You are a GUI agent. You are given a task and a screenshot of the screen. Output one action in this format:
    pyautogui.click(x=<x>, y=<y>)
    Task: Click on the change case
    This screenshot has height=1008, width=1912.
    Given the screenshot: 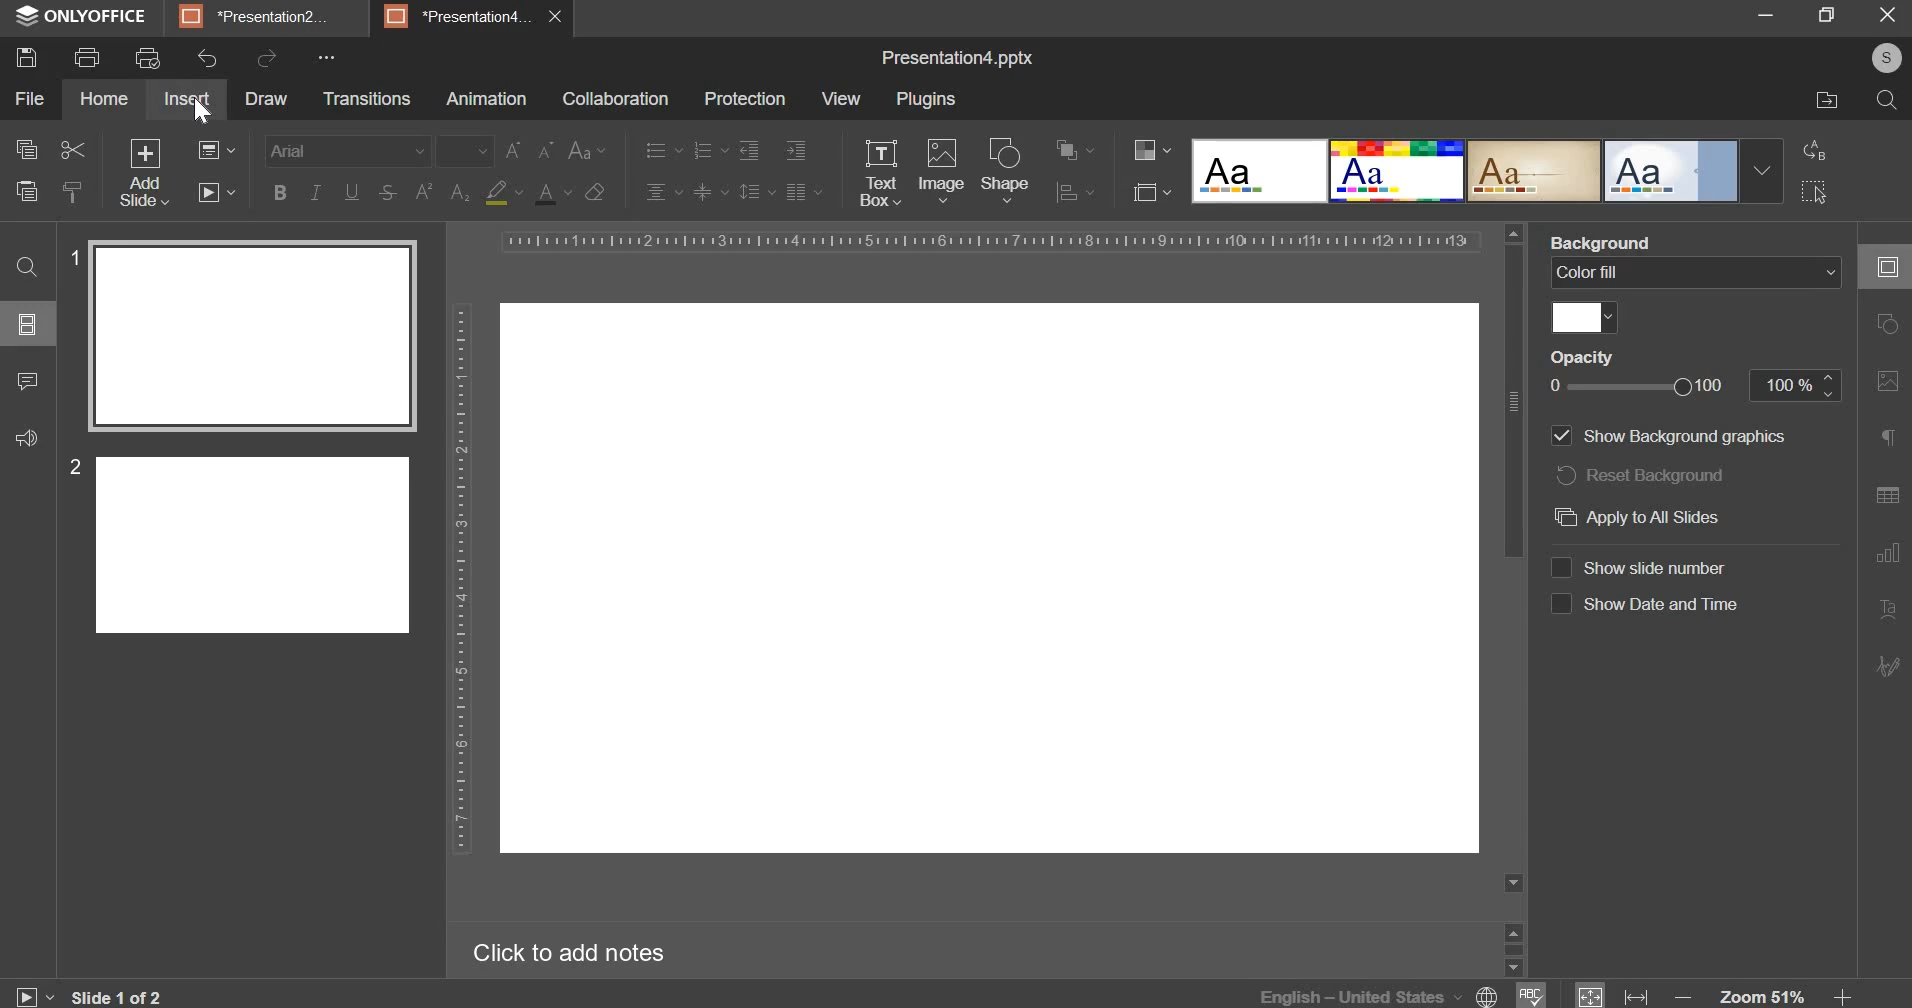 What is the action you would take?
    pyautogui.click(x=587, y=151)
    